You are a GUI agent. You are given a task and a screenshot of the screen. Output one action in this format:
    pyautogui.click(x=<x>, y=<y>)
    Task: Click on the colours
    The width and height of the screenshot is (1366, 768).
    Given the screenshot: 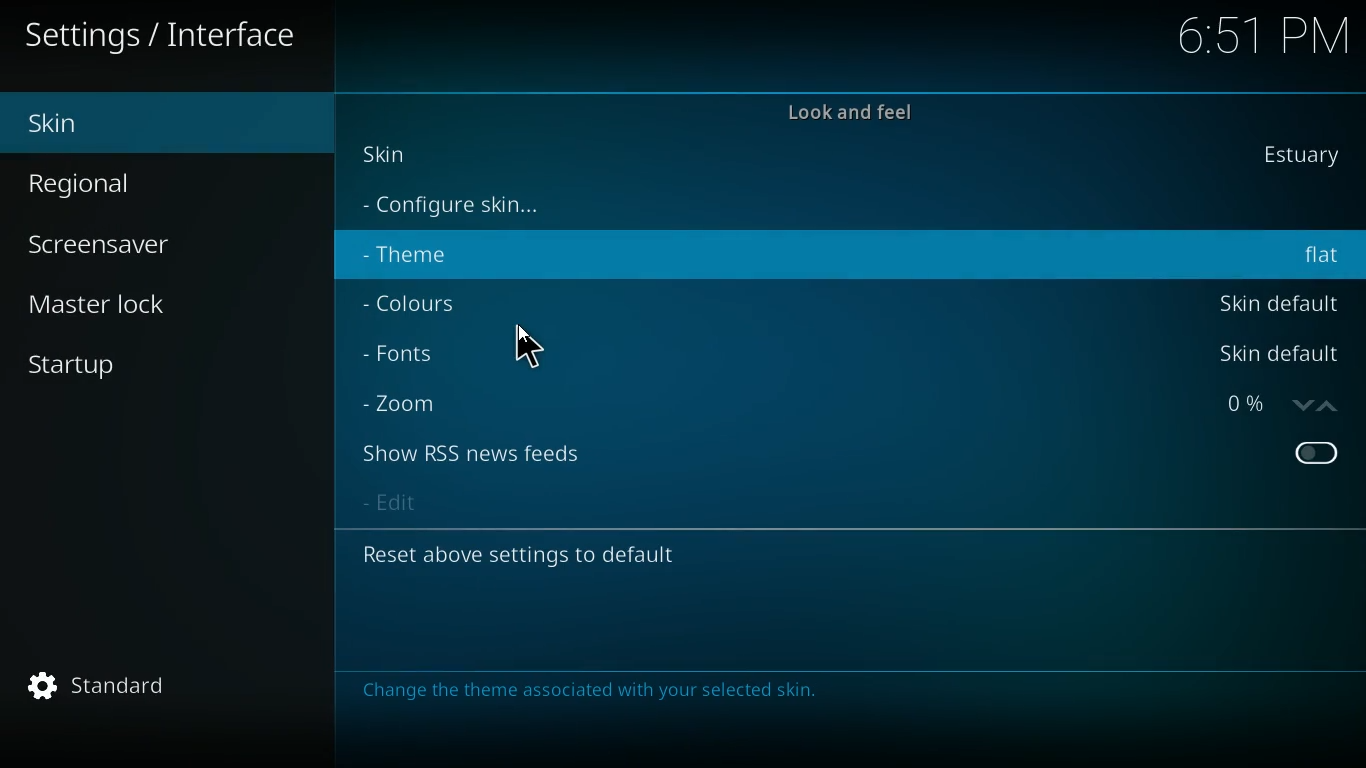 What is the action you would take?
    pyautogui.click(x=419, y=304)
    